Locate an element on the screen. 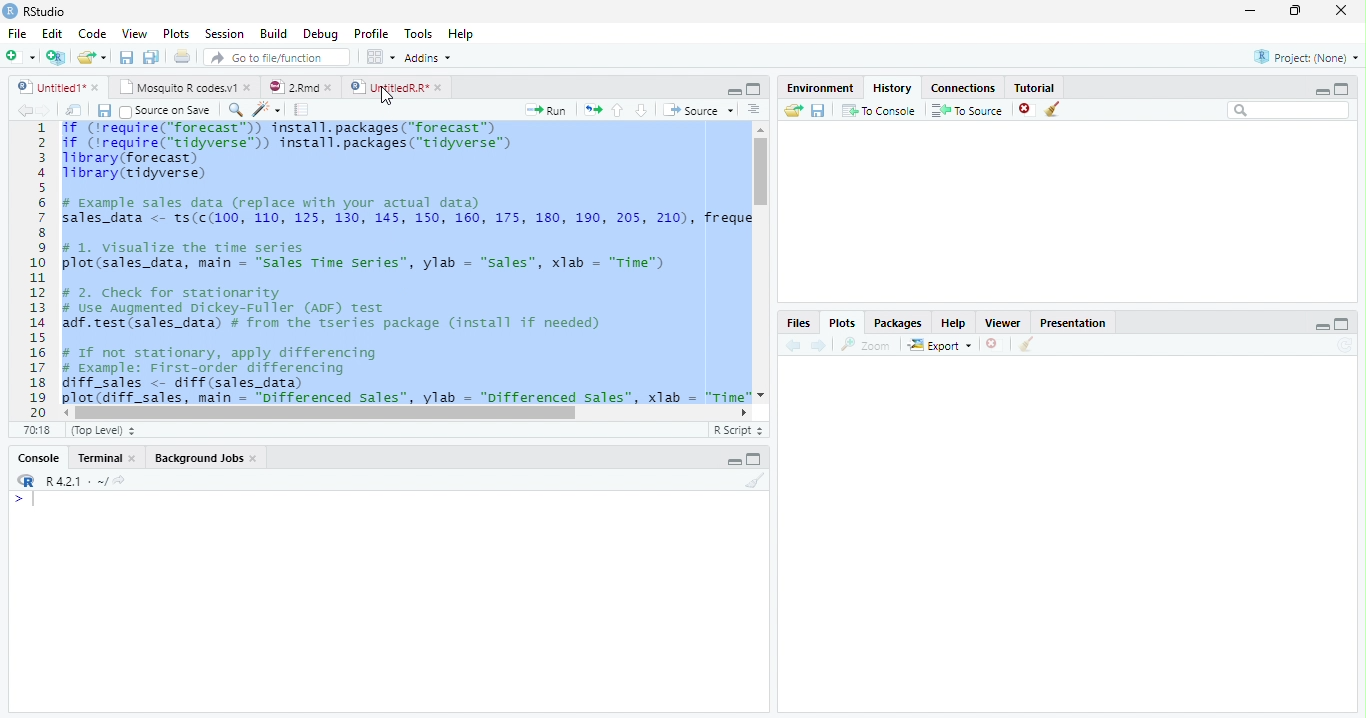  Previous is located at coordinates (22, 111).